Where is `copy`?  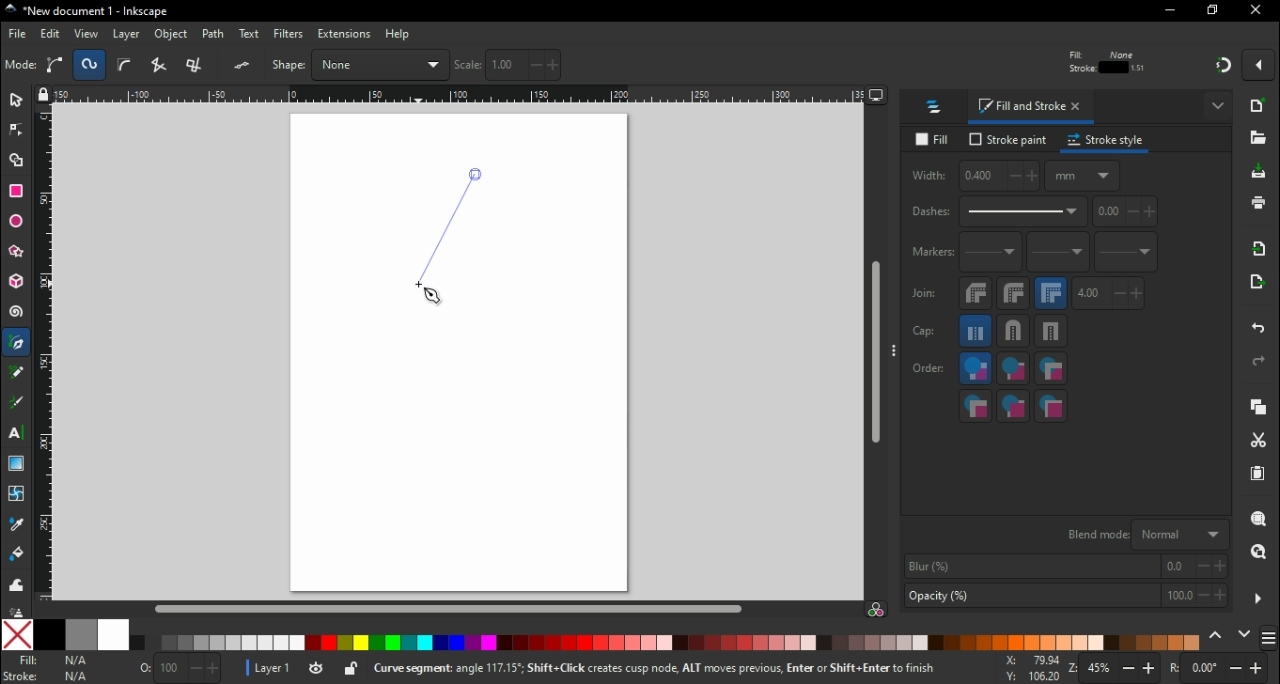
copy is located at coordinates (1263, 409).